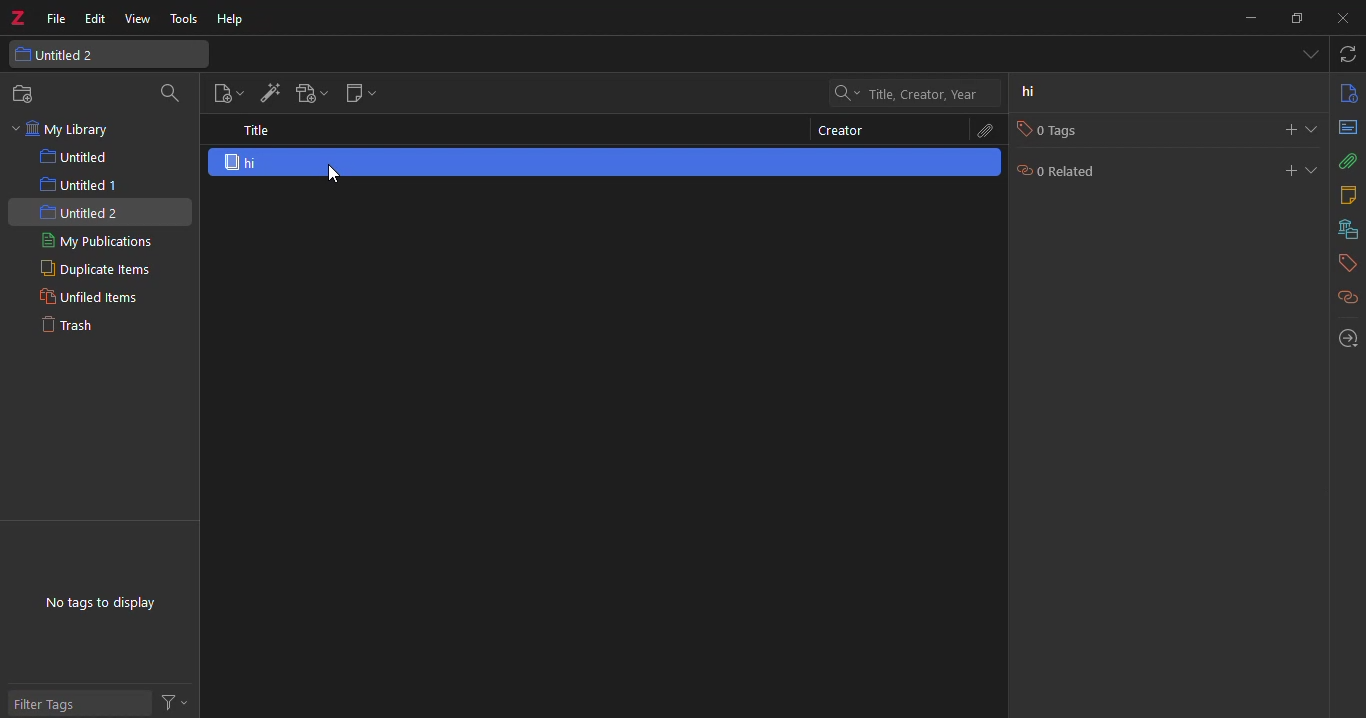 The width and height of the screenshot is (1366, 718). Describe the element at coordinates (137, 20) in the screenshot. I see `view` at that location.